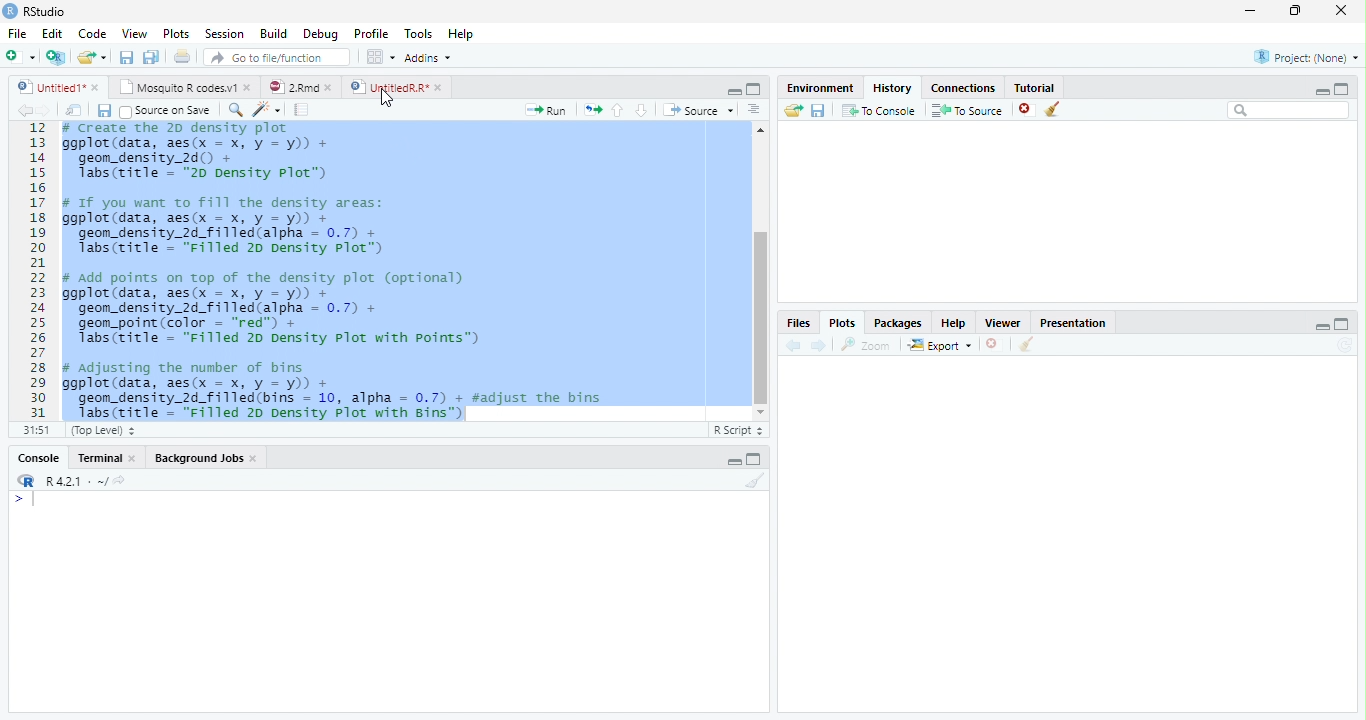 Image resolution: width=1366 pixels, height=720 pixels. I want to click on 31:51, so click(34, 430).